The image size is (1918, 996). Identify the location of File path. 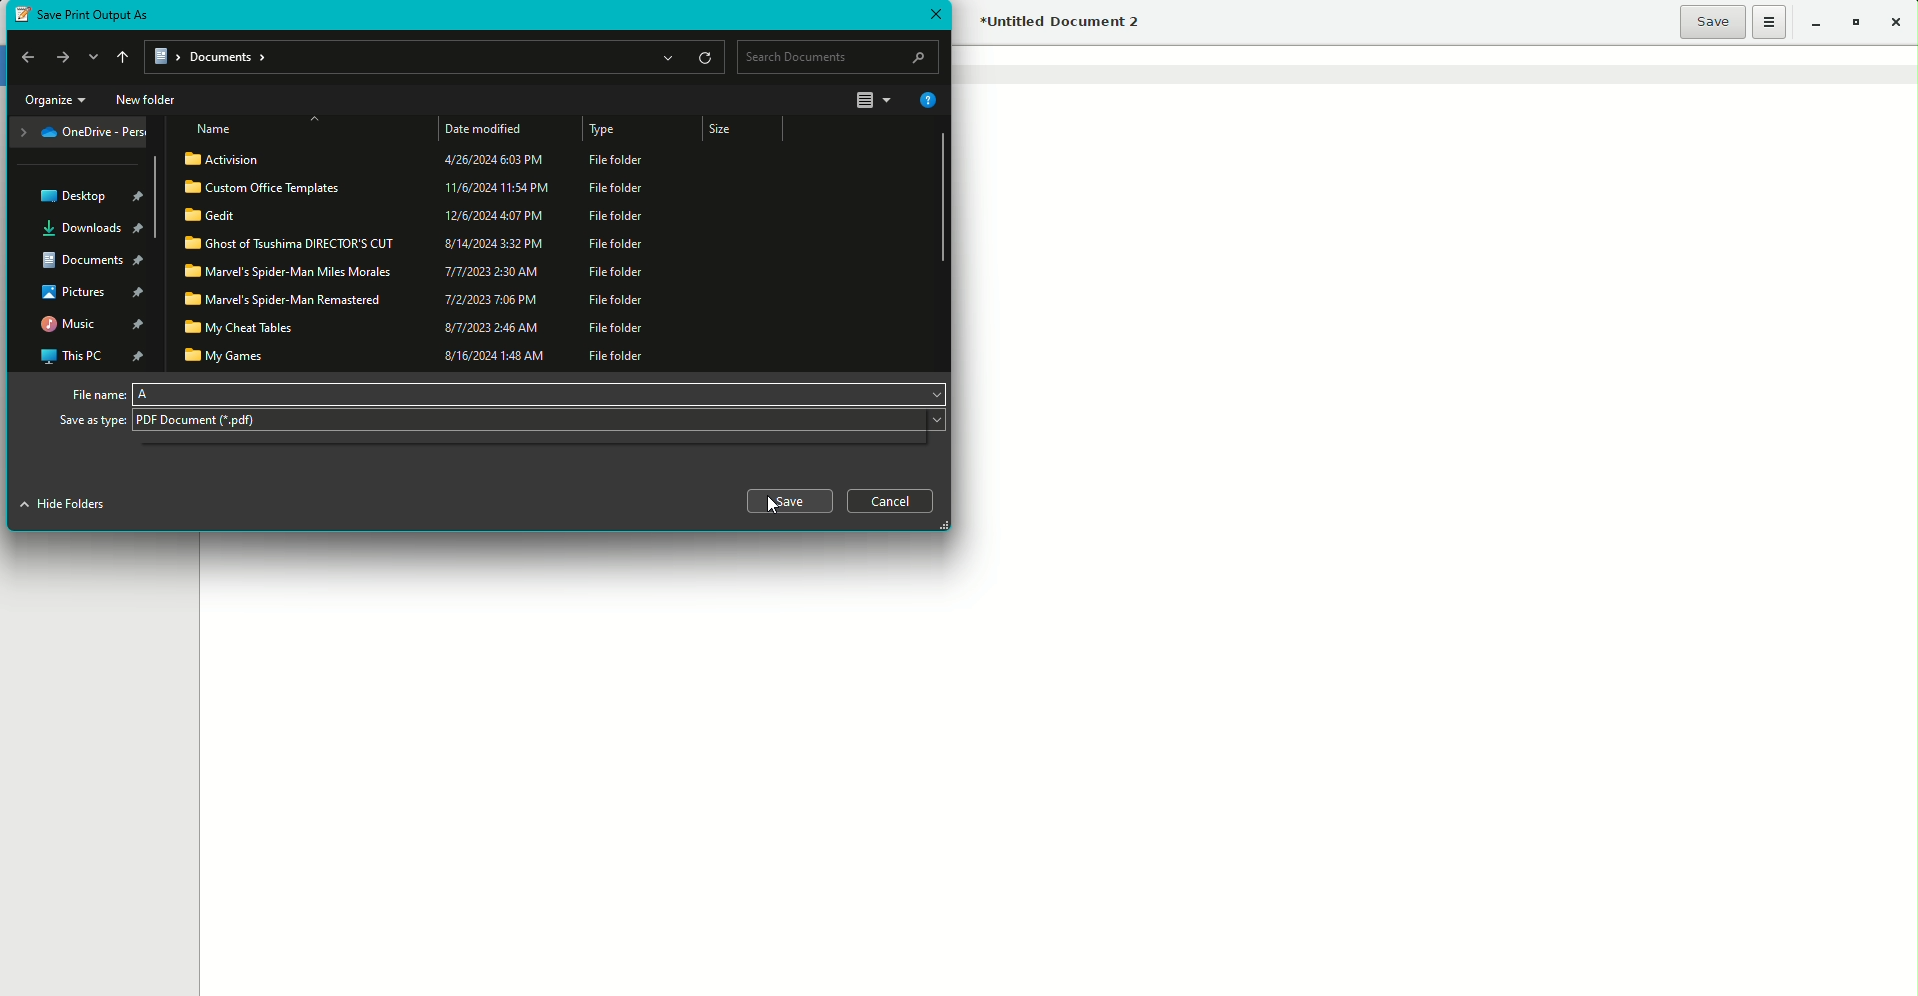
(436, 58).